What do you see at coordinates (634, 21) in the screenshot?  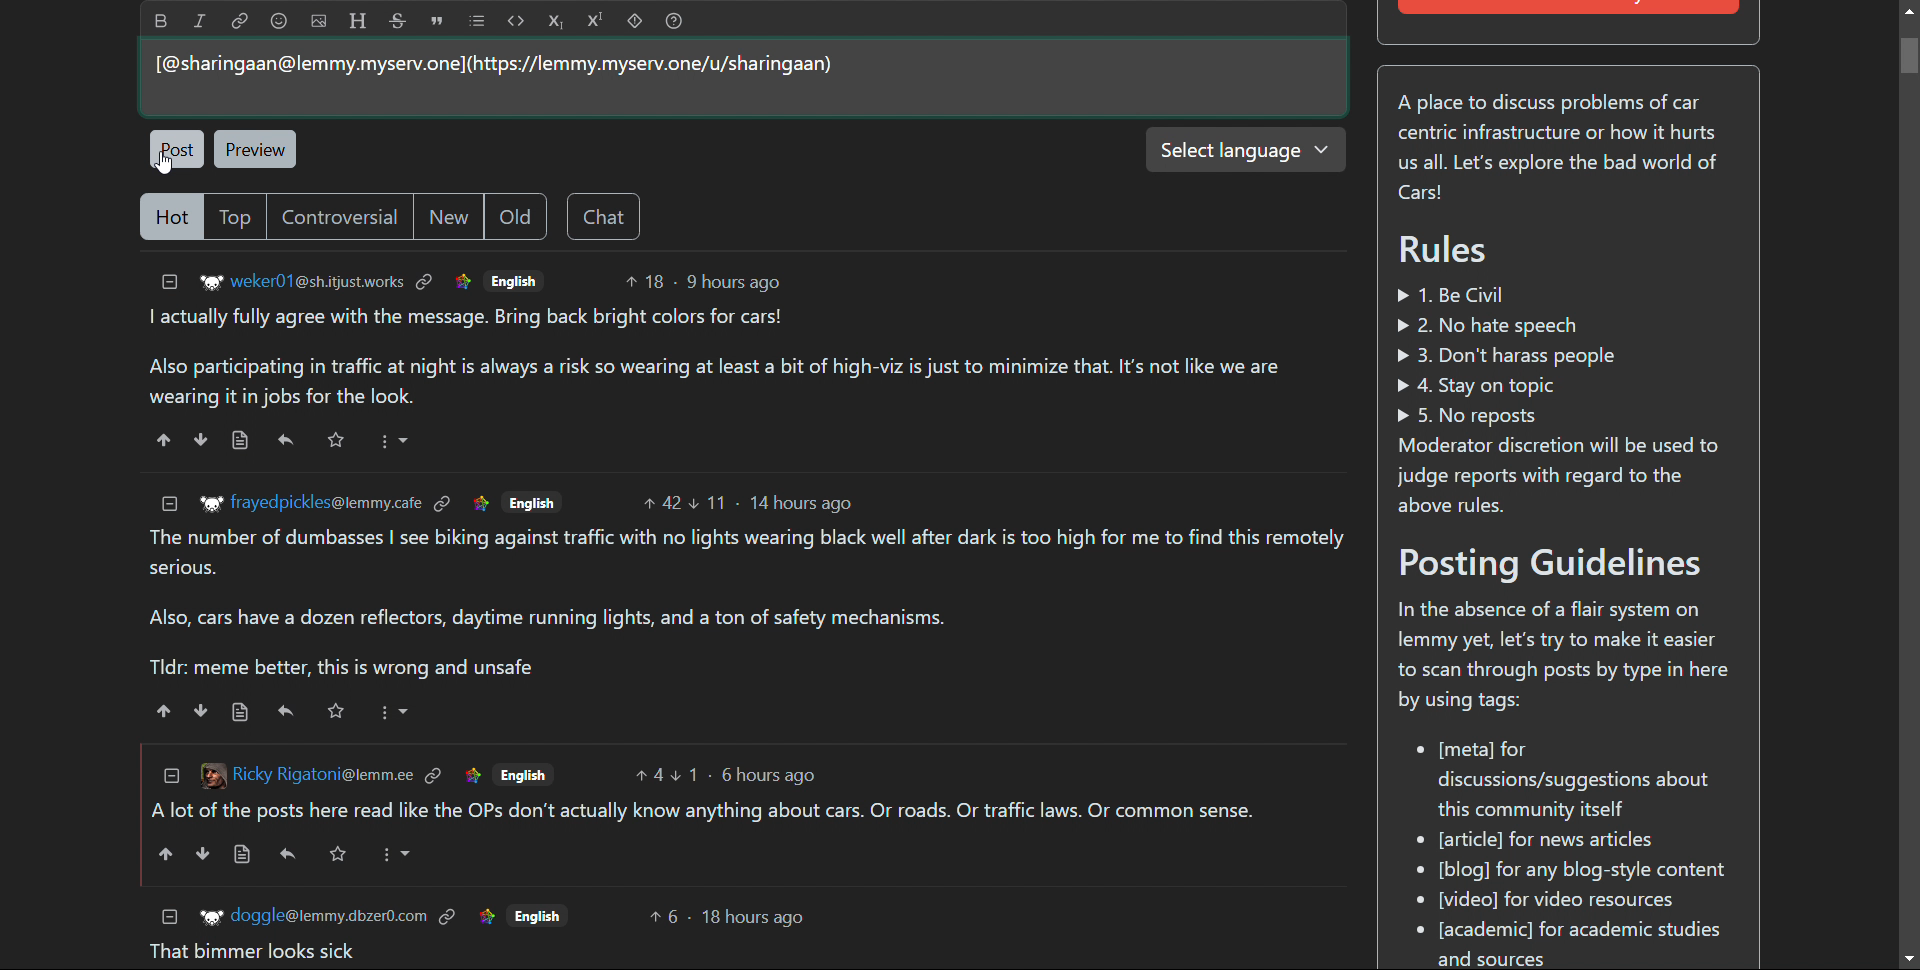 I see `spoiler` at bounding box center [634, 21].